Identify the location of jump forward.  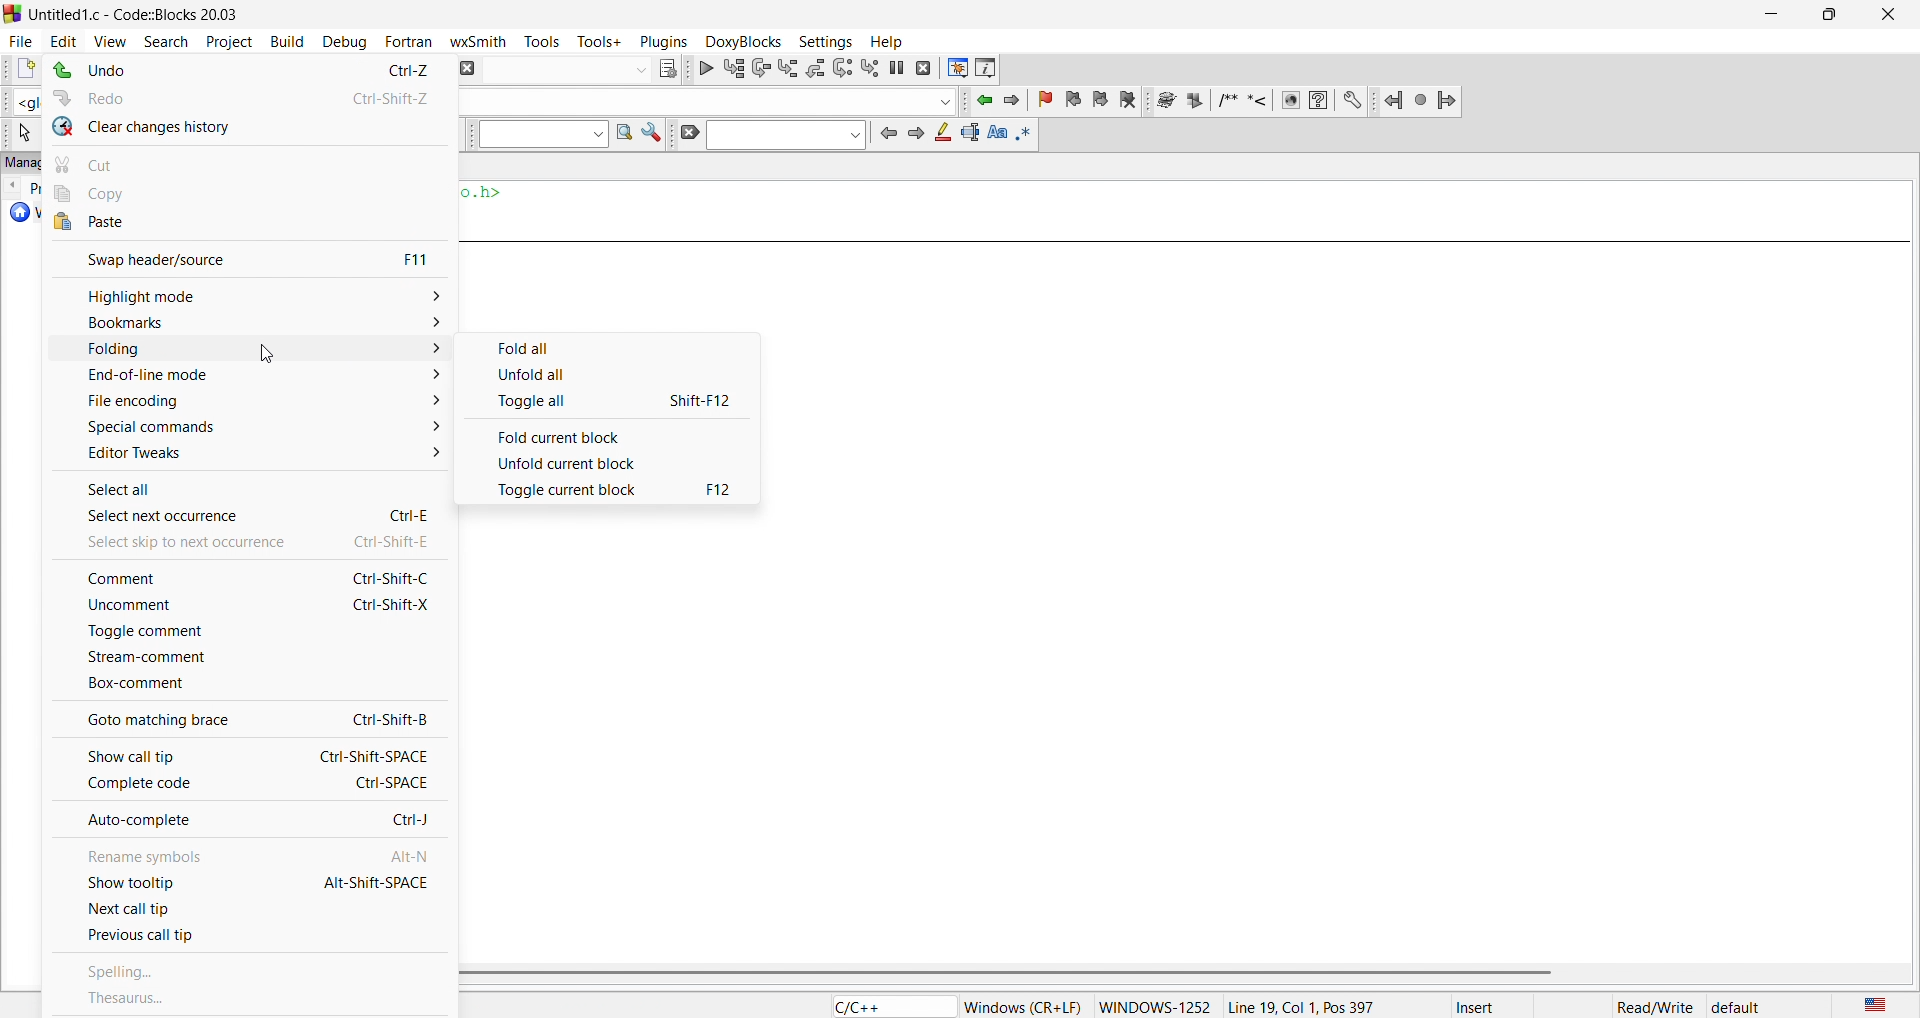
(1017, 100).